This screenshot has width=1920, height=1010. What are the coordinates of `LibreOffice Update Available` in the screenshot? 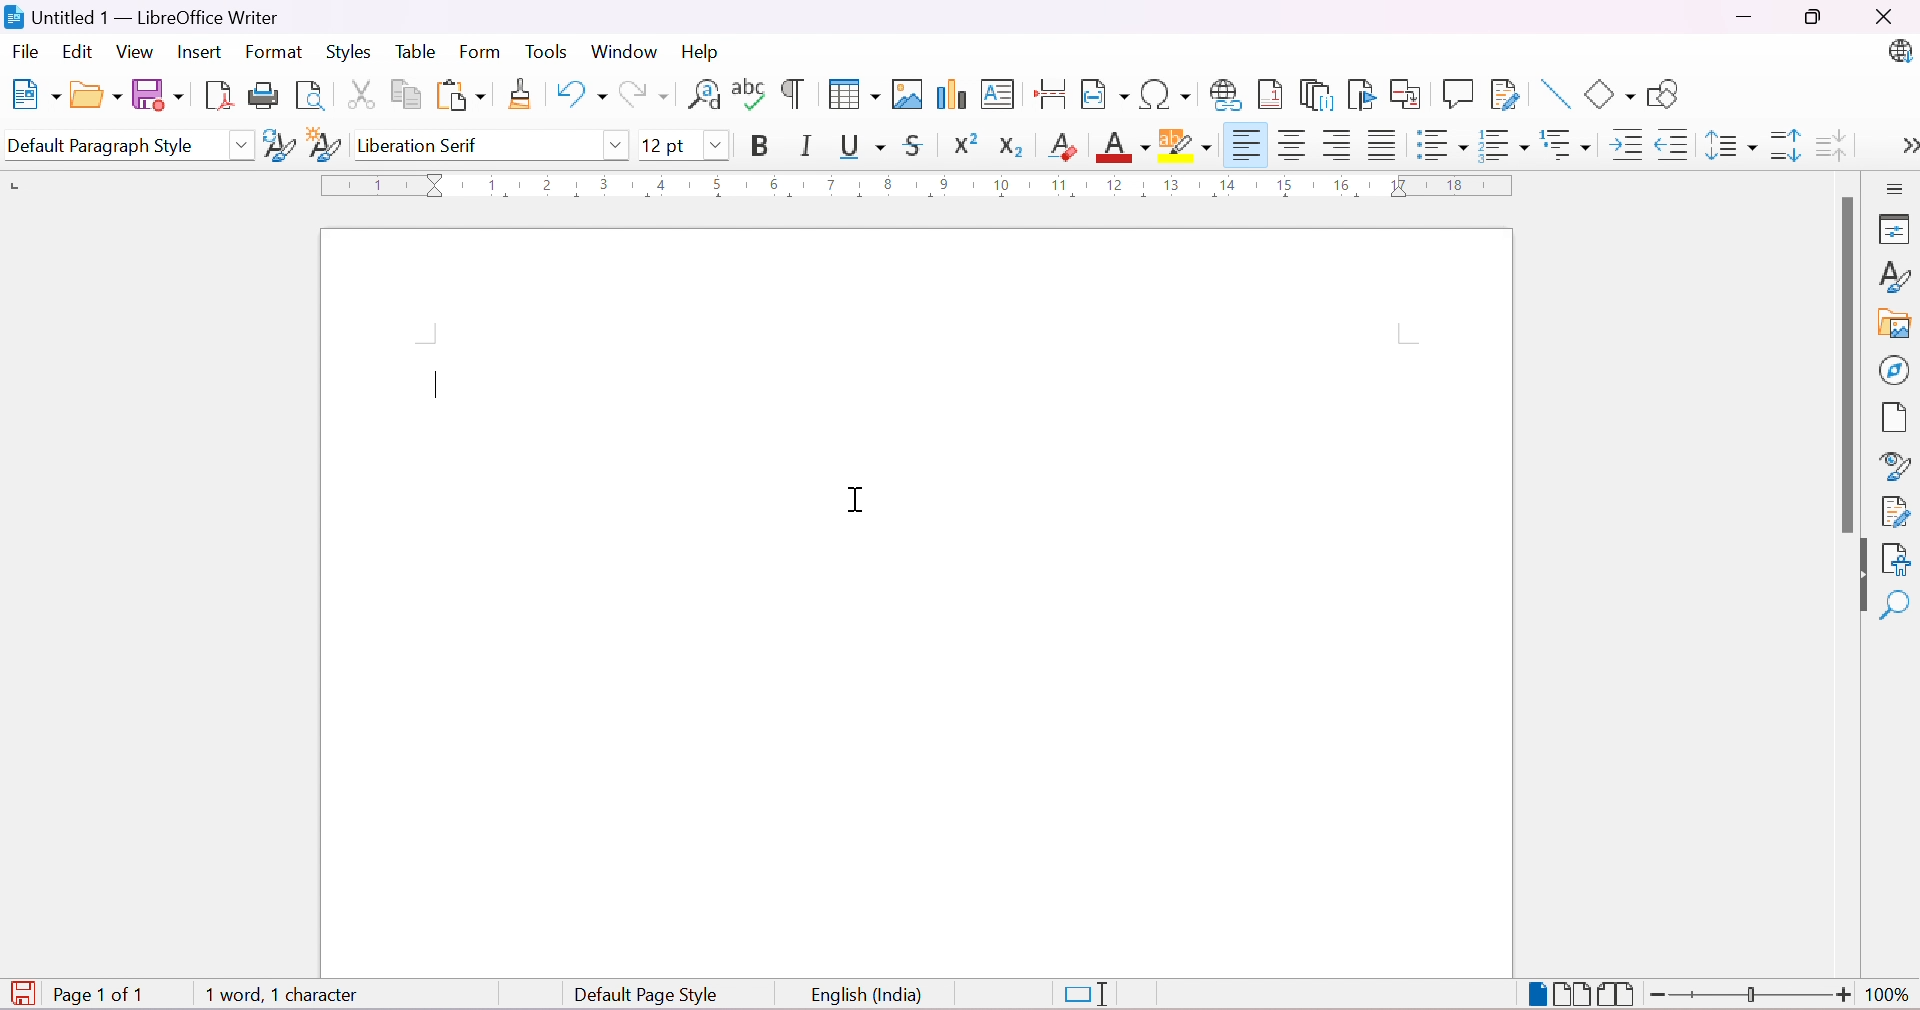 It's located at (1903, 53).